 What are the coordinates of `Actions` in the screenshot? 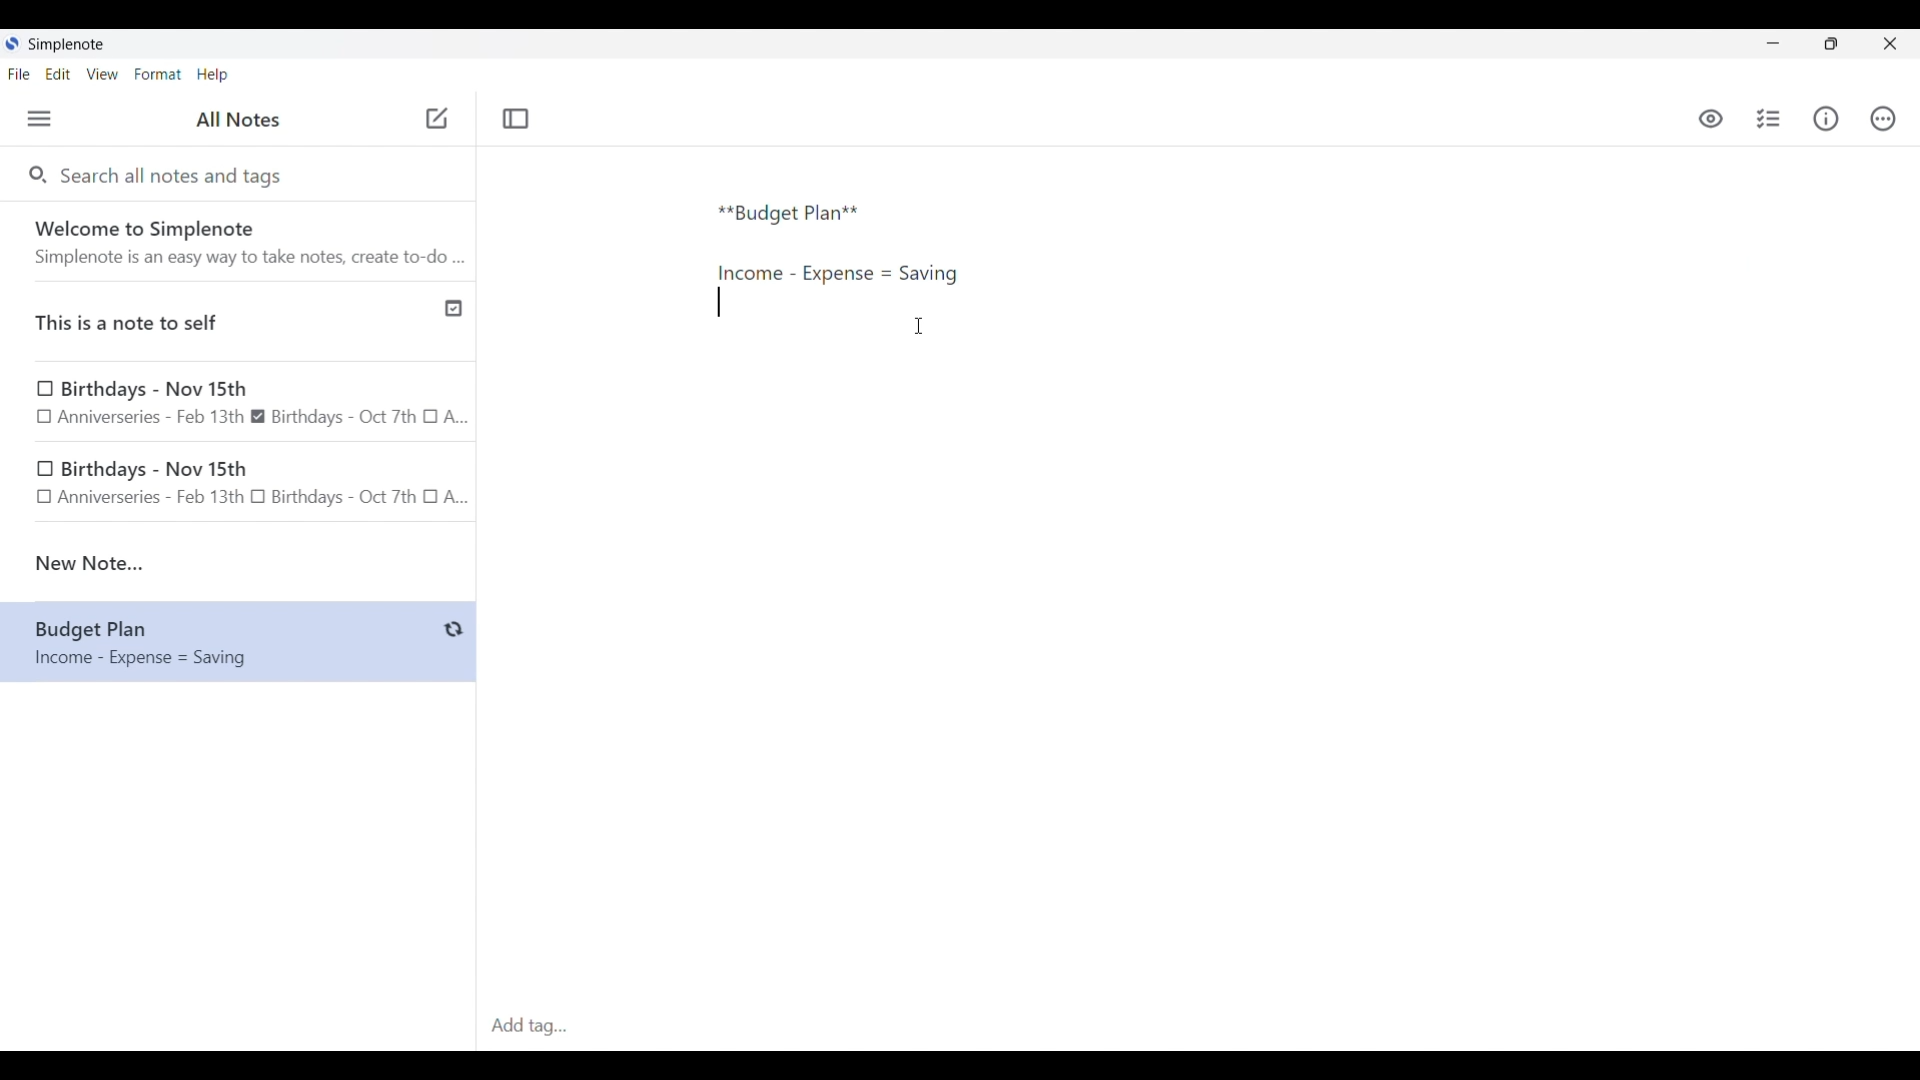 It's located at (1882, 119).